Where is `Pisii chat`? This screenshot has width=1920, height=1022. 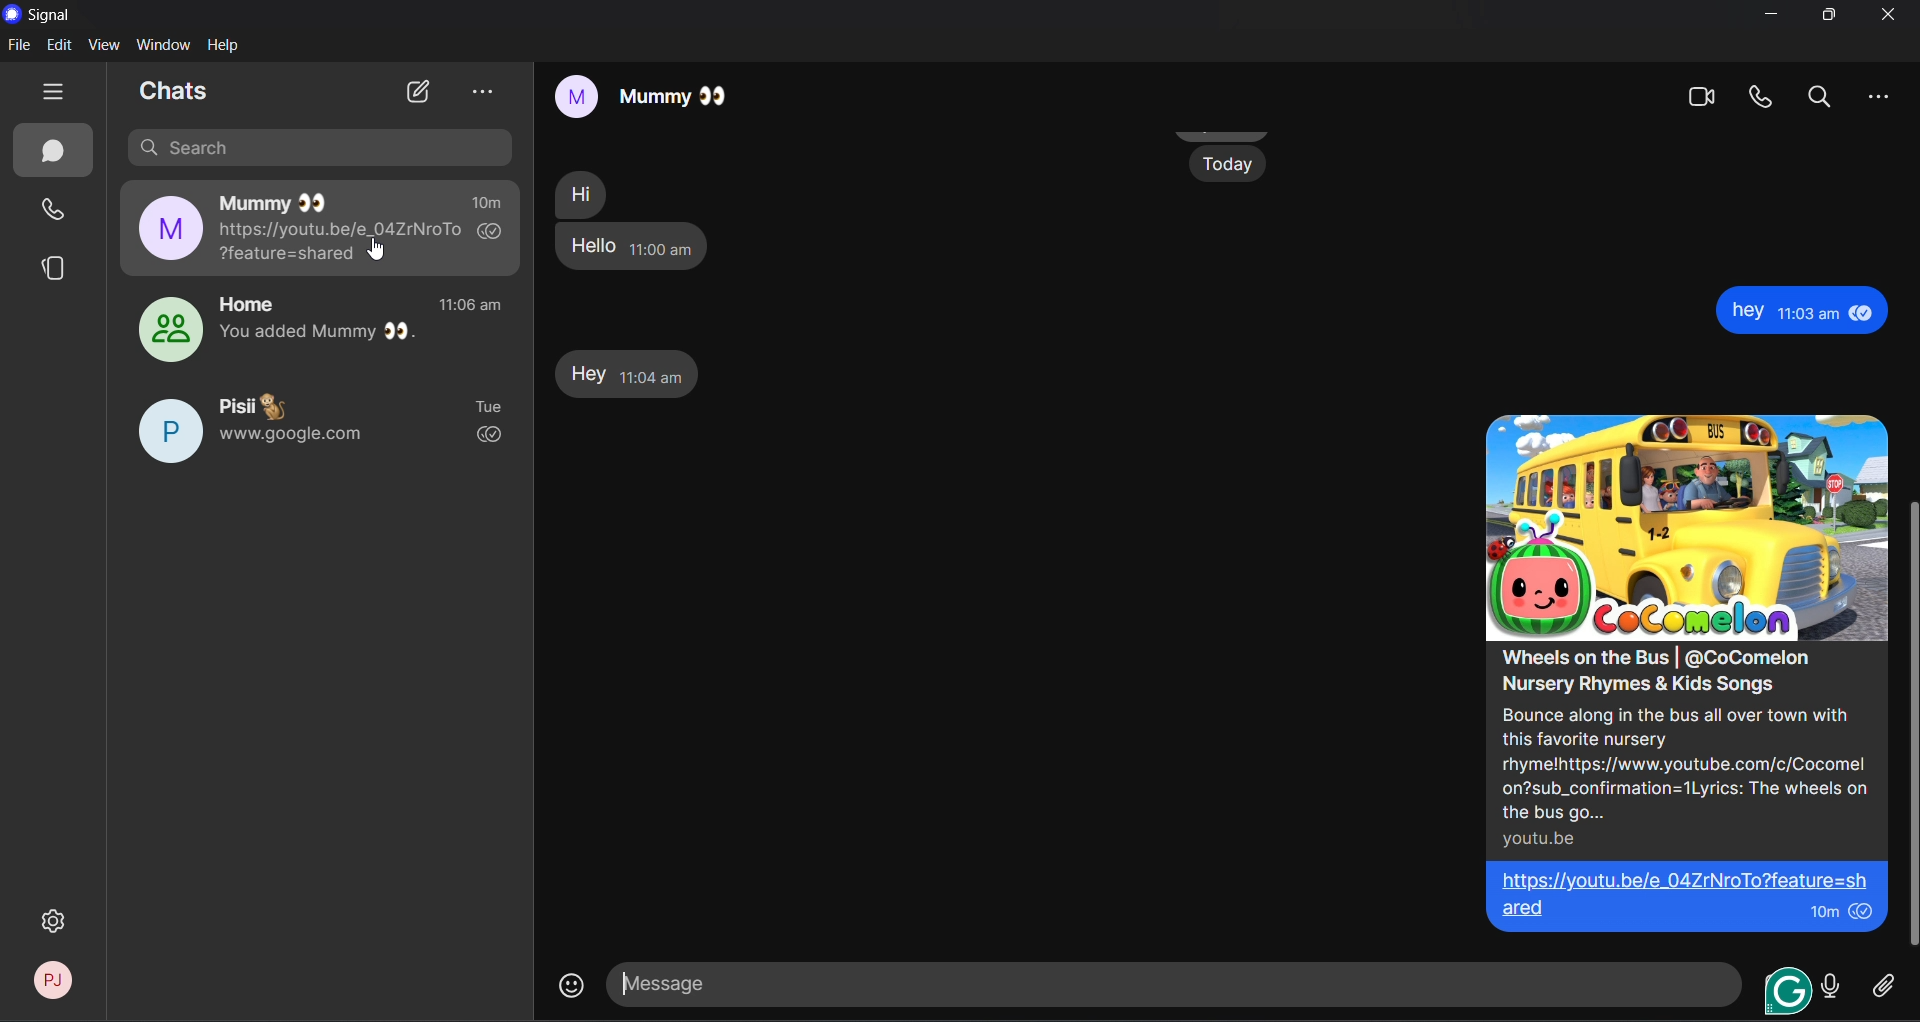
Pisii chat is located at coordinates (318, 429).